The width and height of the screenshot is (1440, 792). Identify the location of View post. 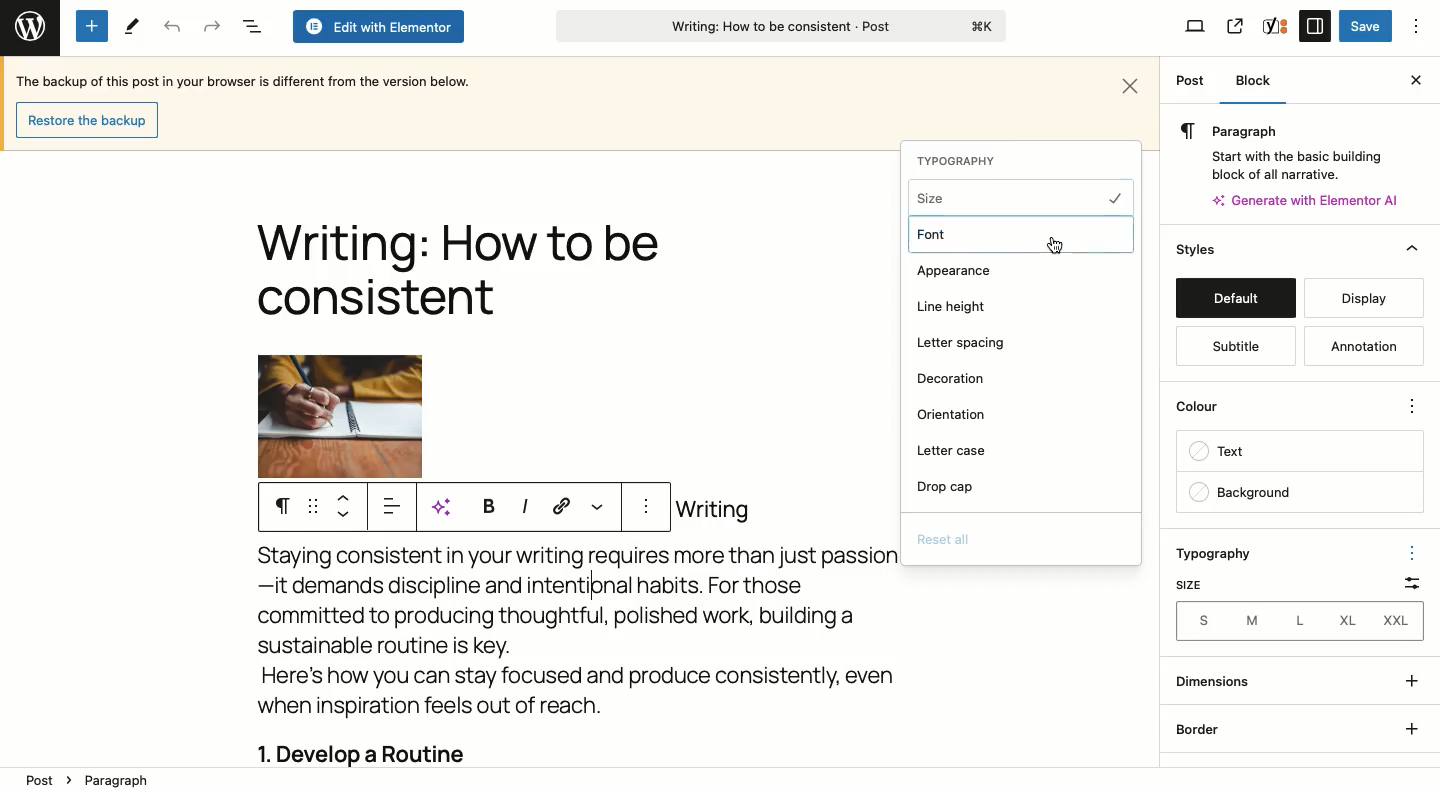
(1234, 26).